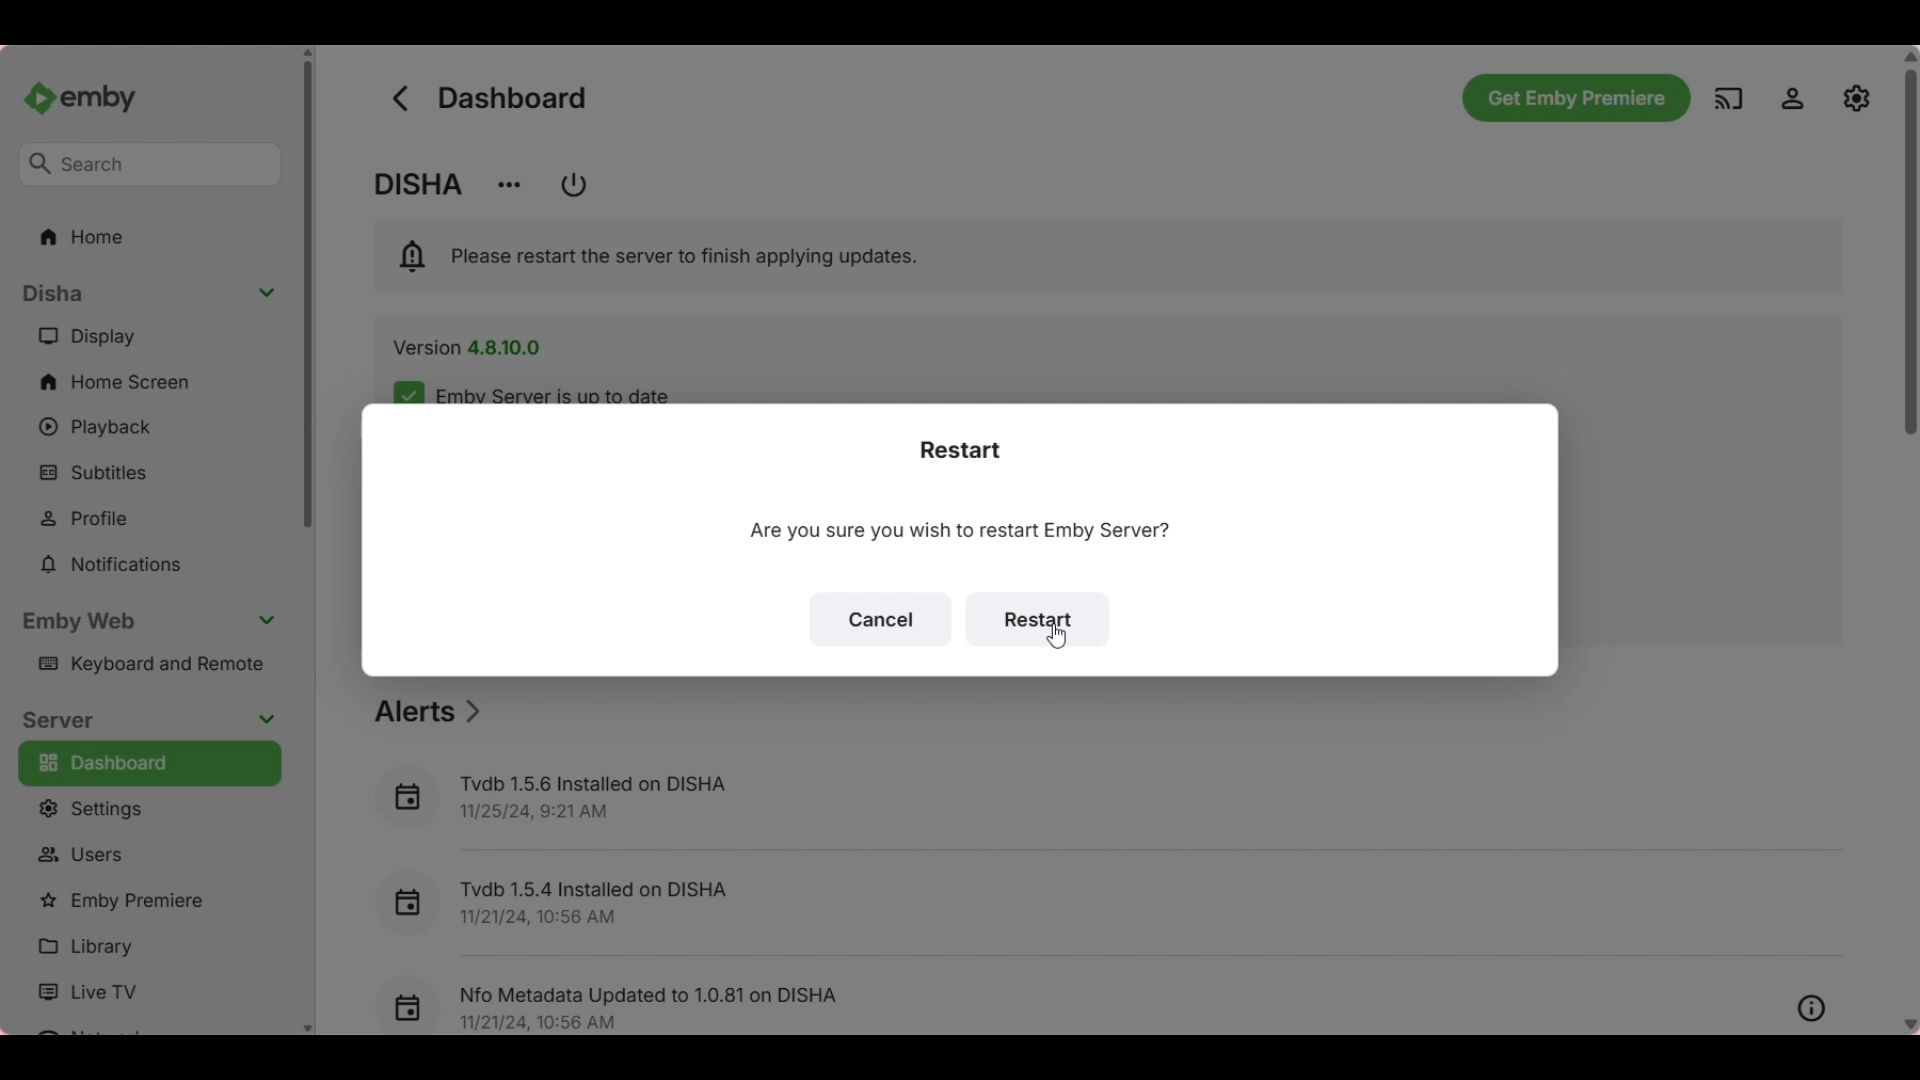 Image resolution: width=1920 pixels, height=1080 pixels. Describe the element at coordinates (147, 902) in the screenshot. I see `Emby premiere` at that location.